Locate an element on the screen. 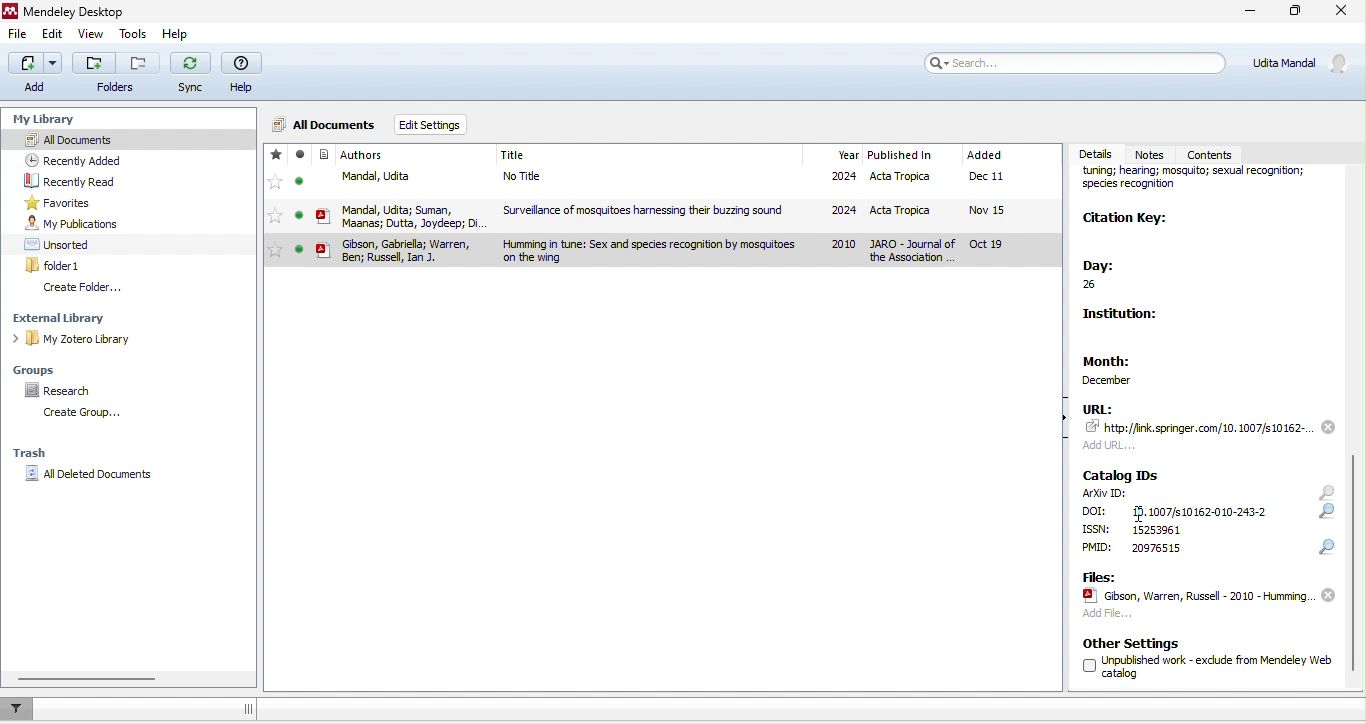 Image resolution: width=1366 pixels, height=724 pixels. trash is located at coordinates (32, 455).